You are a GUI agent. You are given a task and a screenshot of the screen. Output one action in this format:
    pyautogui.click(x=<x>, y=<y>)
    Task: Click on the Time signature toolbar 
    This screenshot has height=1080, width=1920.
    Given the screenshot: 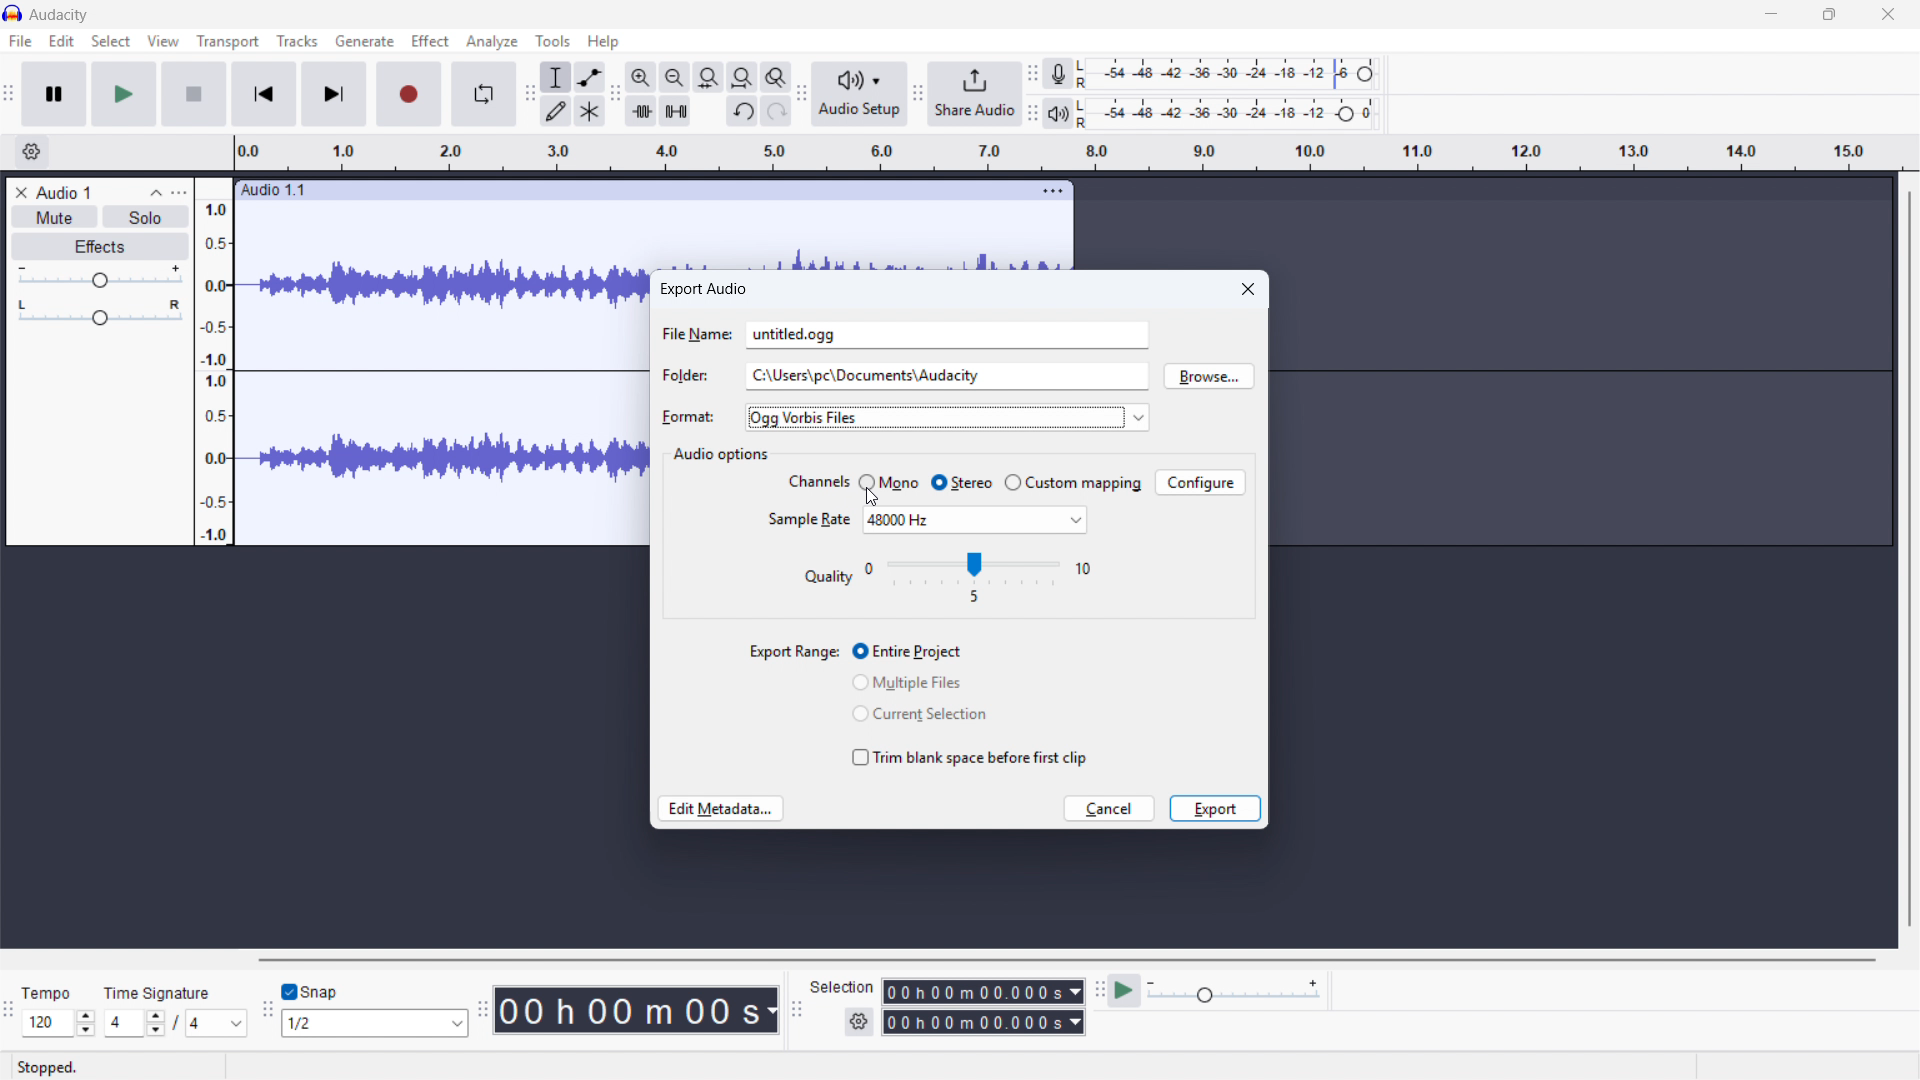 What is the action you would take?
    pyautogui.click(x=9, y=1013)
    